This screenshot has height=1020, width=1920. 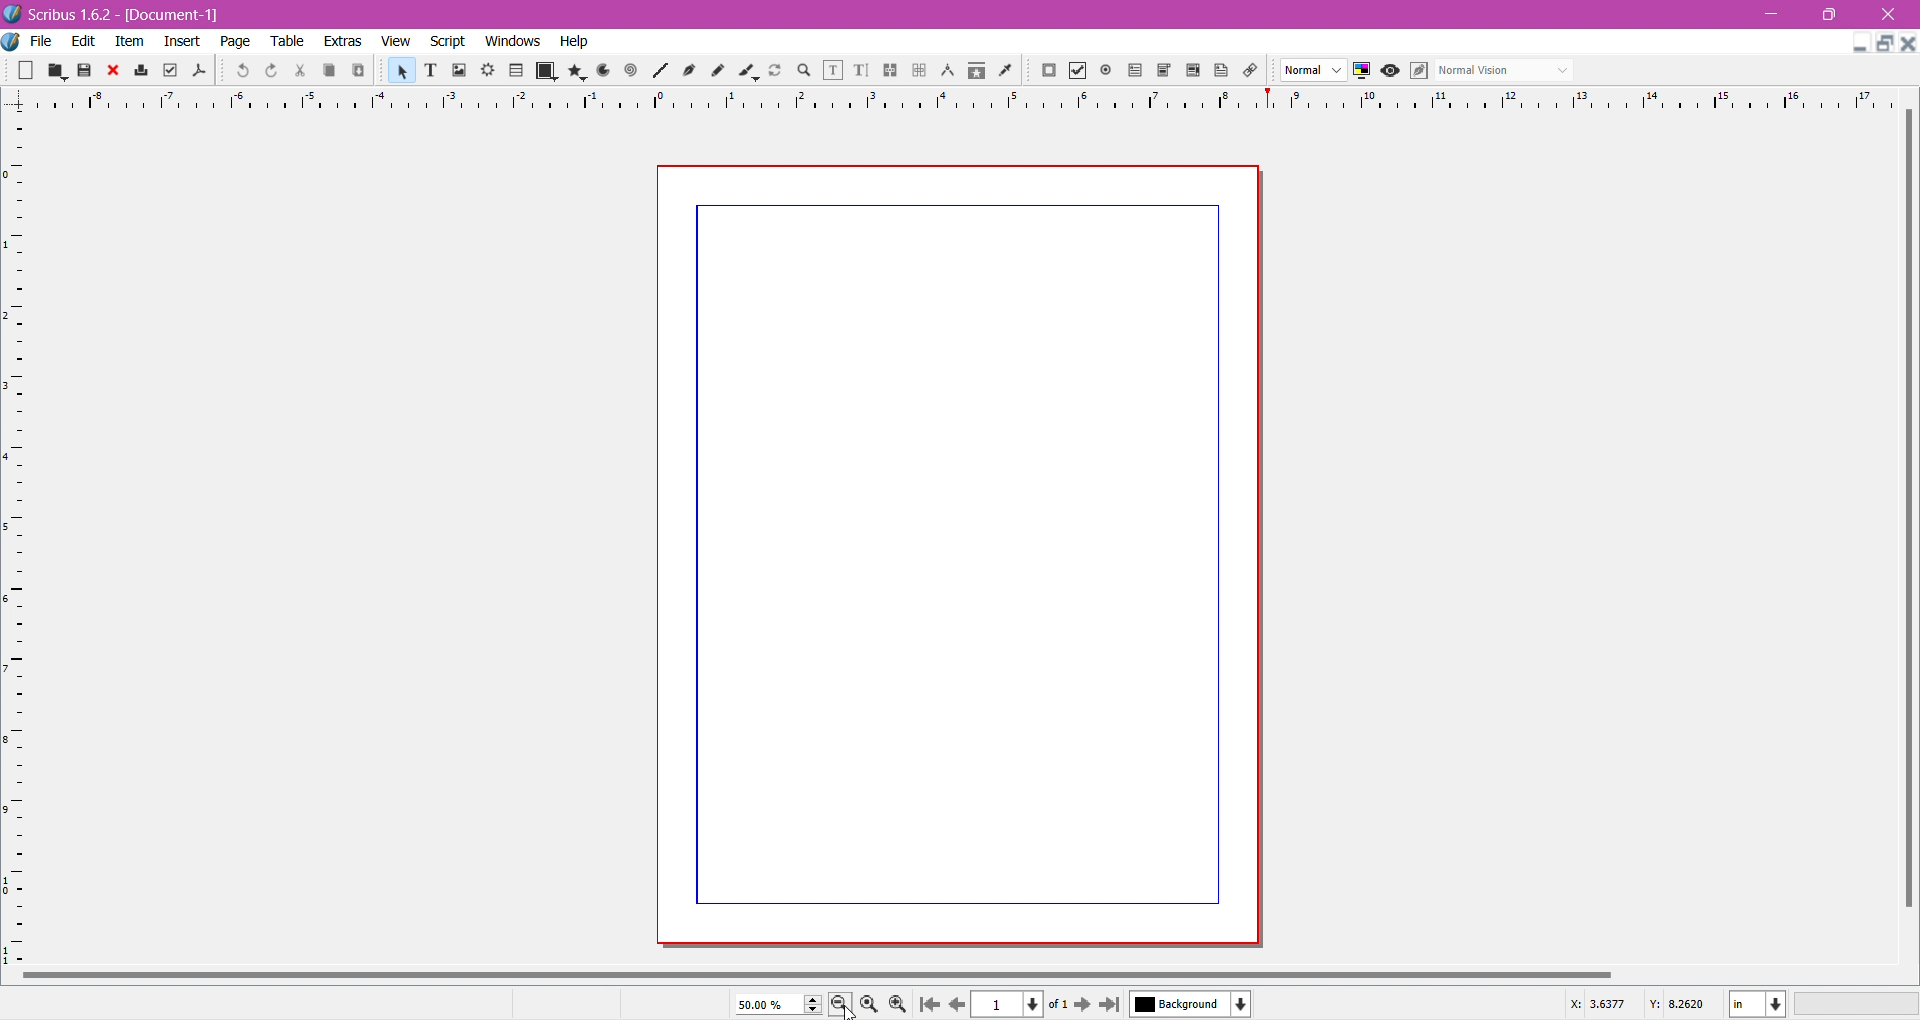 I want to click on Restore Down Document, so click(x=1884, y=43).